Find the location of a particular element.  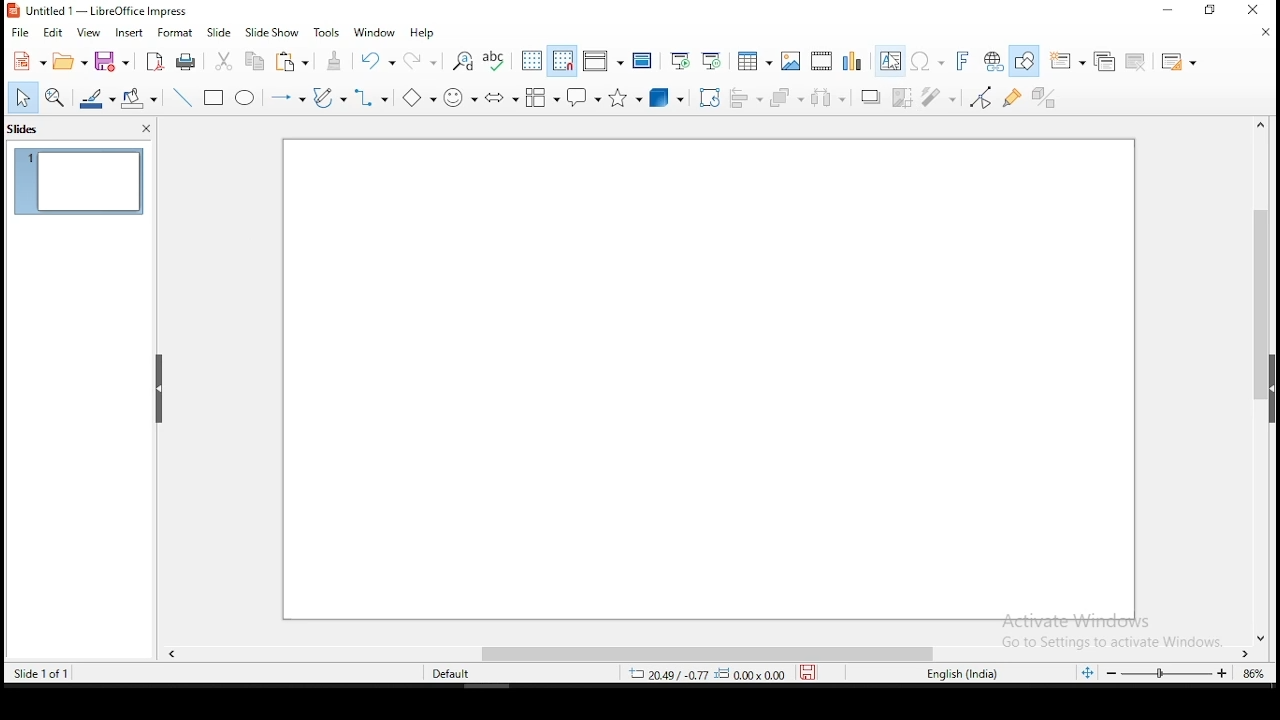

clone formatting is located at coordinates (334, 60).